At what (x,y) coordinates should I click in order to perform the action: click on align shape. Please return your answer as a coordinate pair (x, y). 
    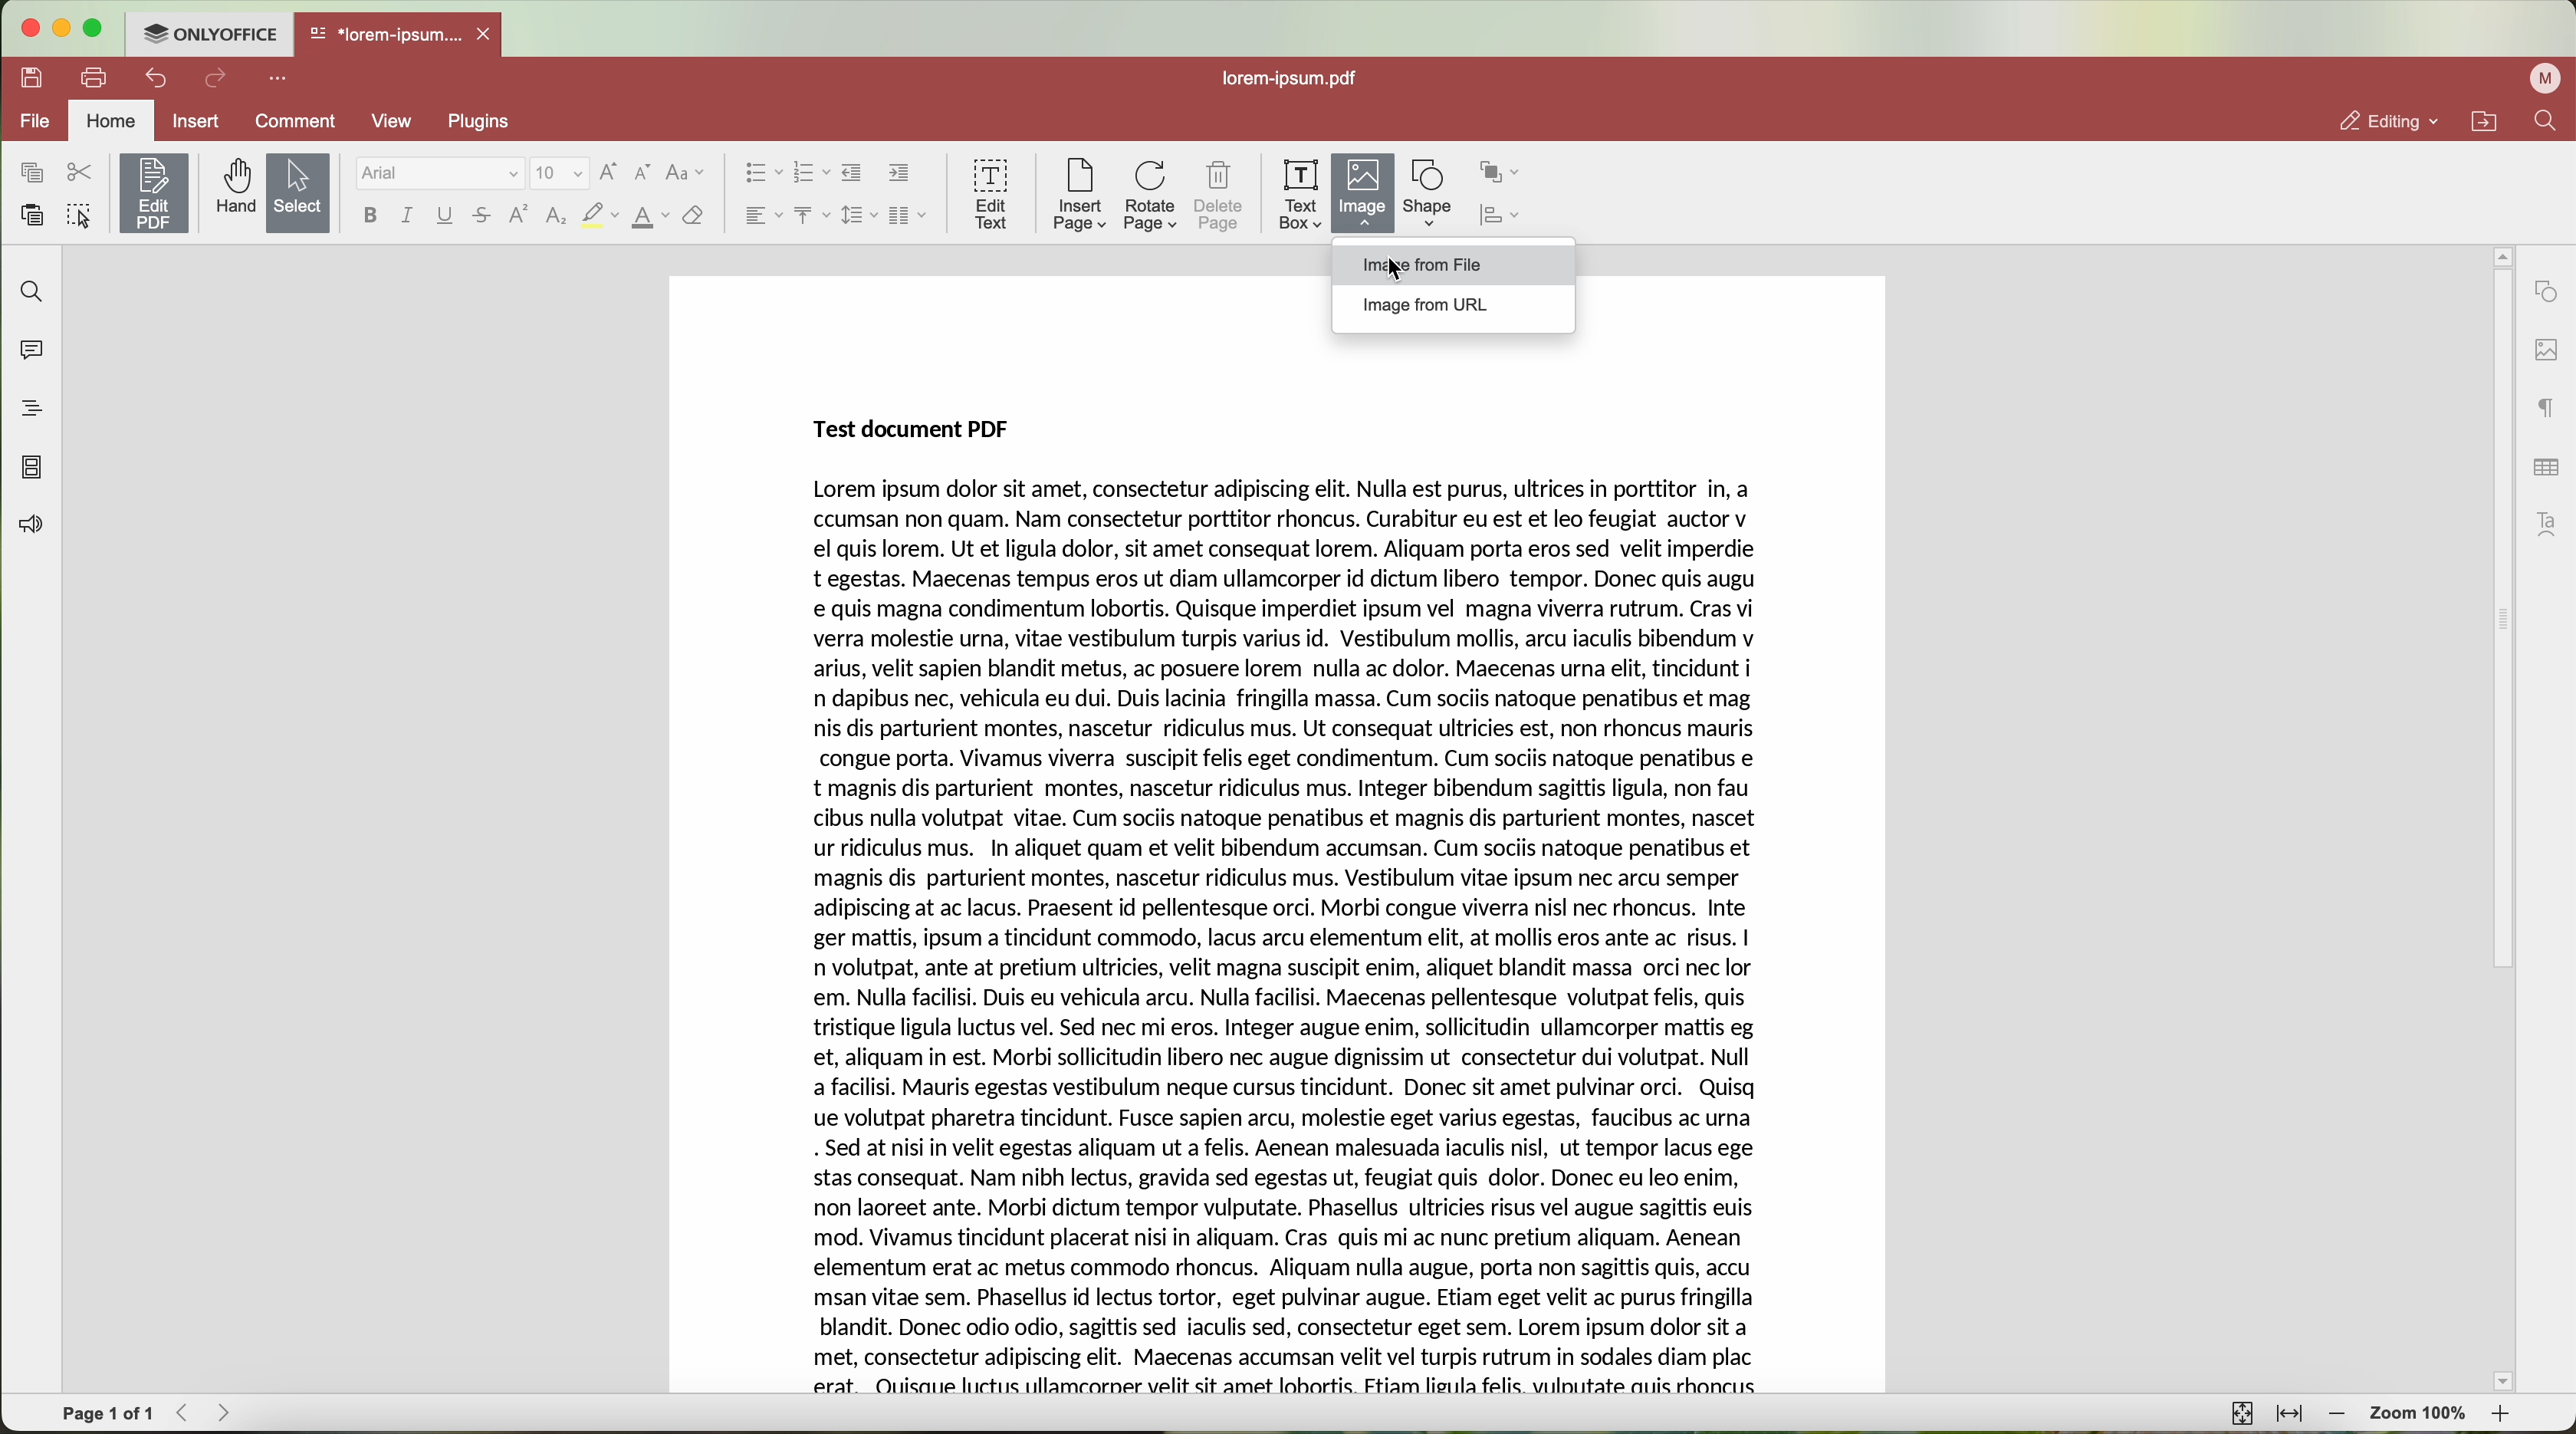
    Looking at the image, I should click on (1505, 217).